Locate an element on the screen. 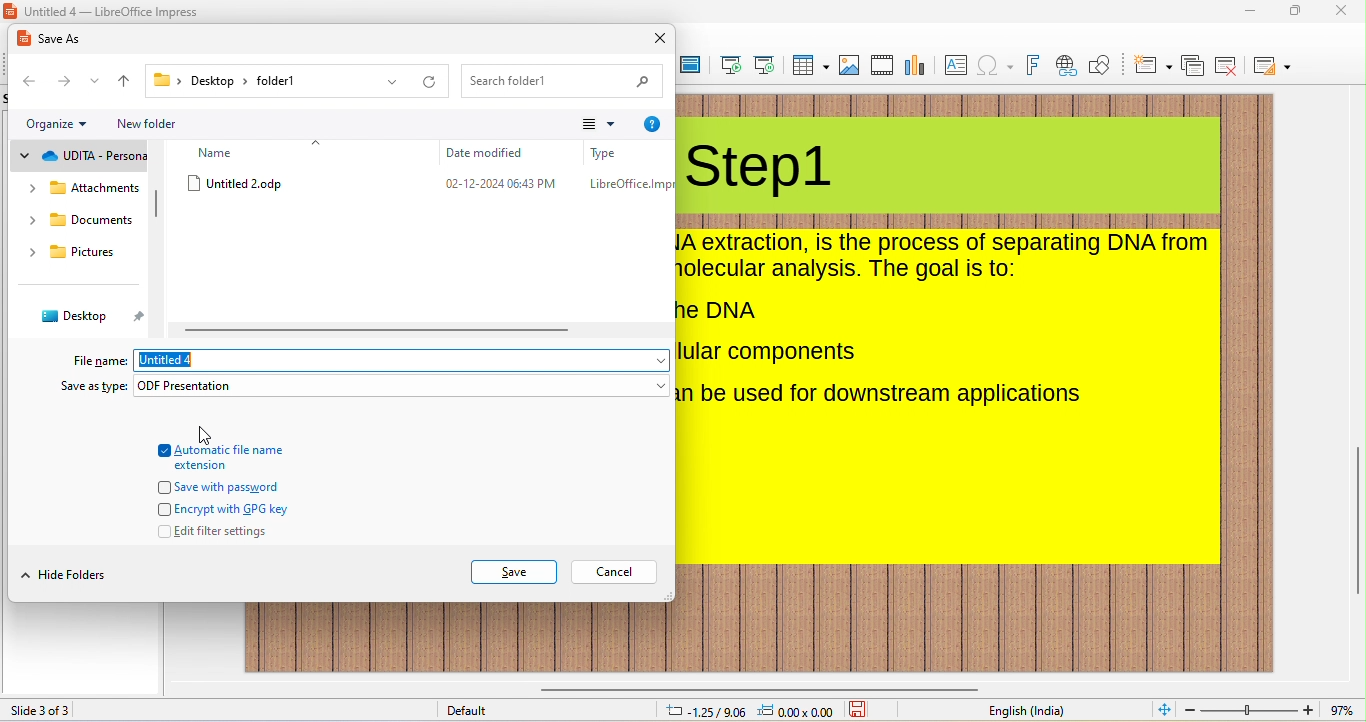  media is located at coordinates (882, 65).